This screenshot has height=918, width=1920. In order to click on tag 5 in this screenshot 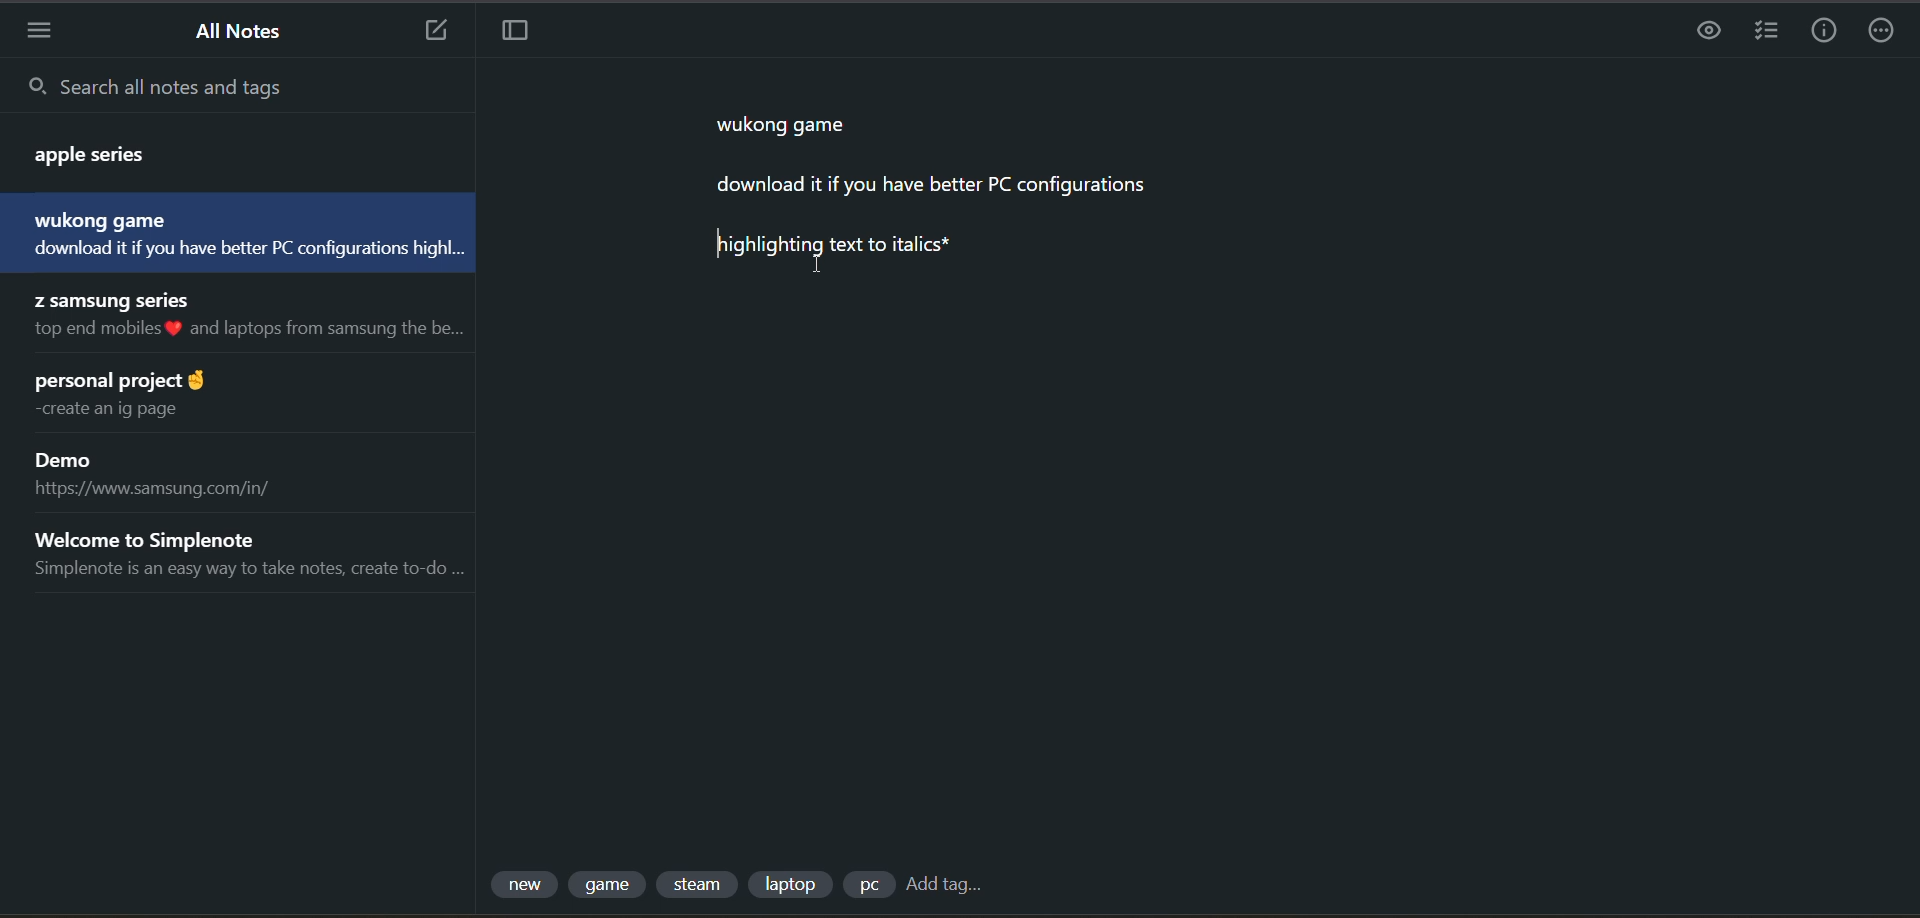, I will do `click(867, 885)`.